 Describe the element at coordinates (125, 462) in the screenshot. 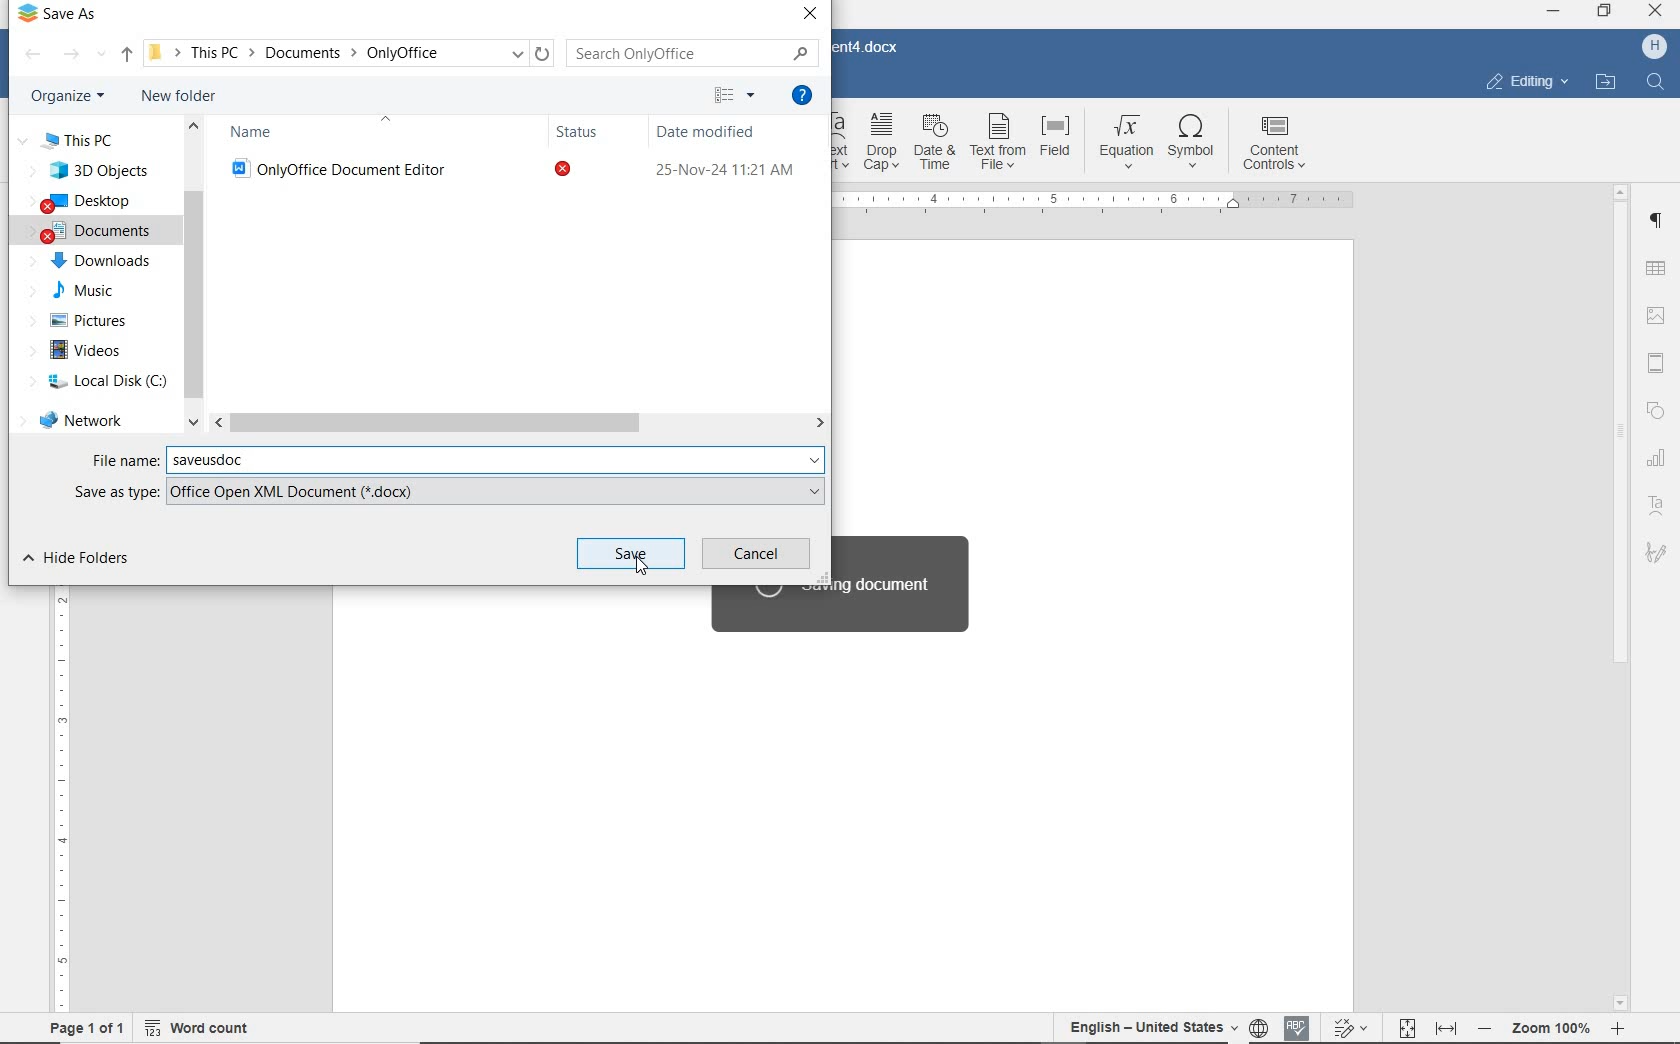

I see `File name:` at that location.